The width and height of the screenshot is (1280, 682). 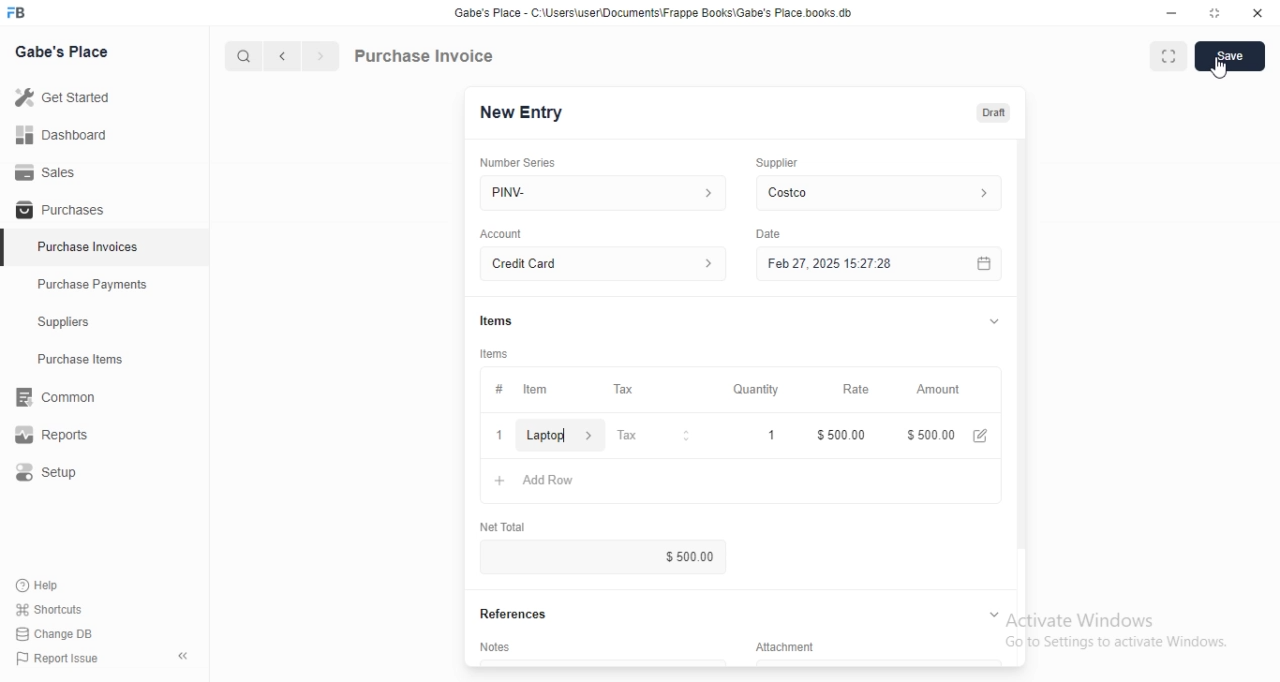 What do you see at coordinates (650, 389) in the screenshot?
I see `Tax` at bounding box center [650, 389].